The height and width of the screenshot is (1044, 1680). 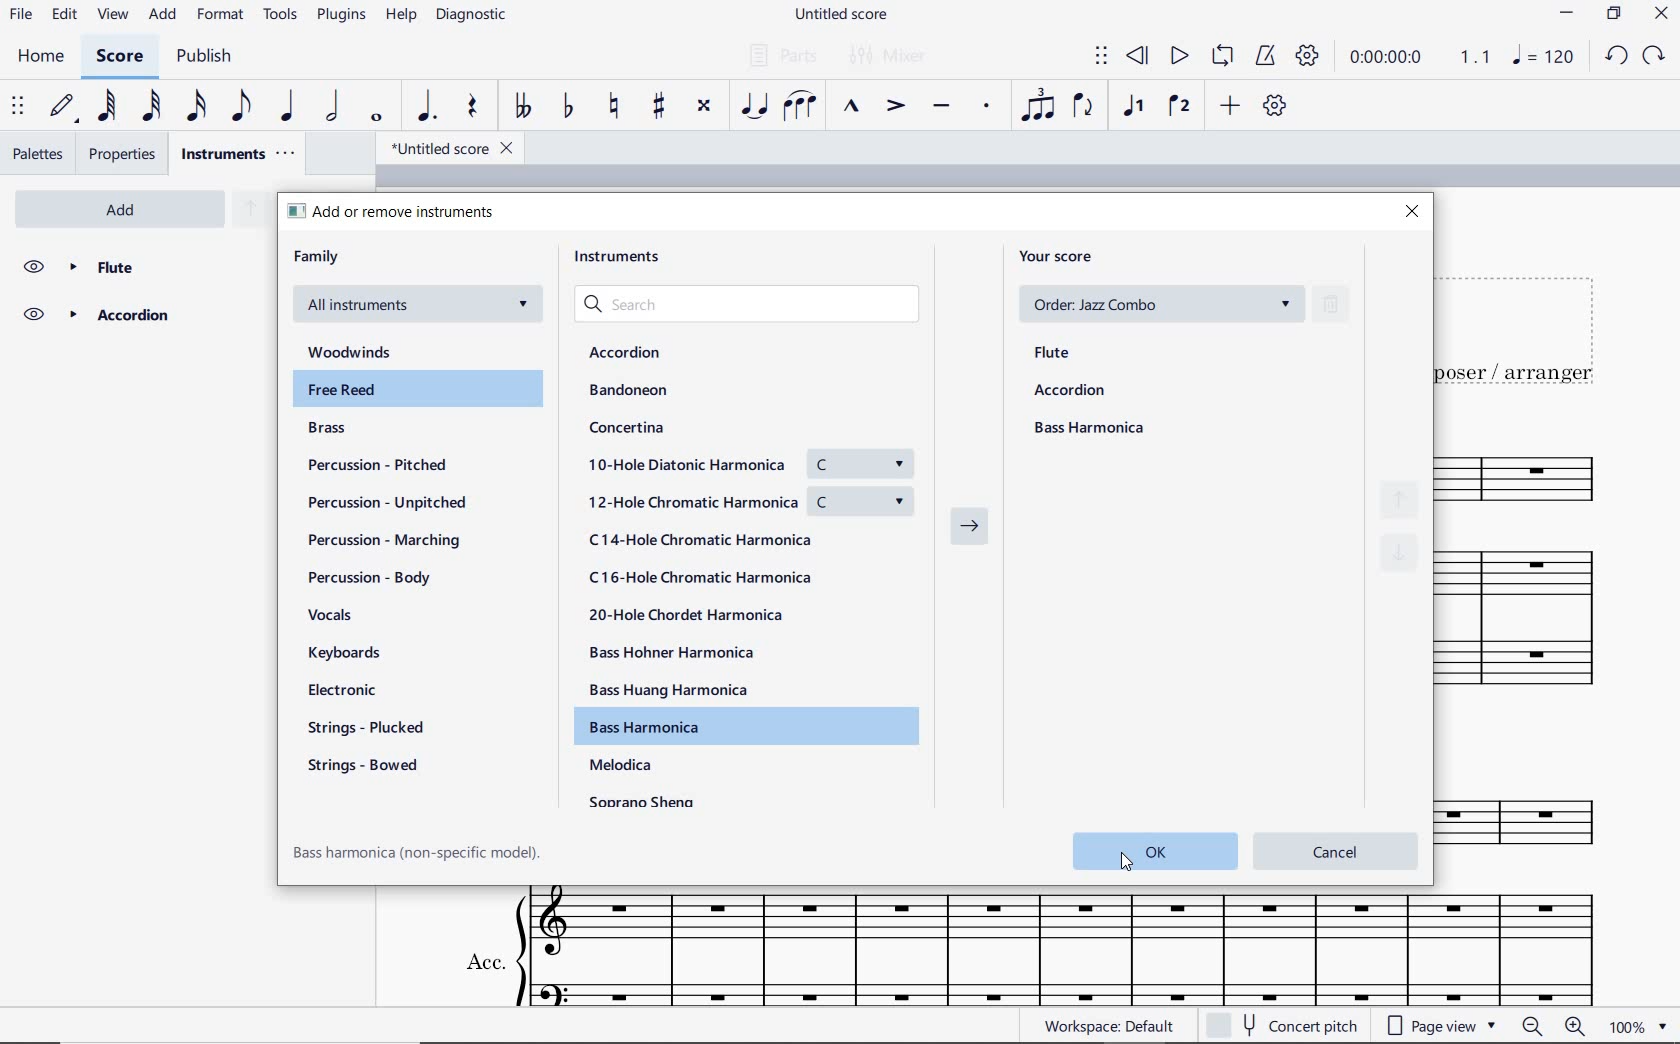 I want to click on close, so click(x=1414, y=210).